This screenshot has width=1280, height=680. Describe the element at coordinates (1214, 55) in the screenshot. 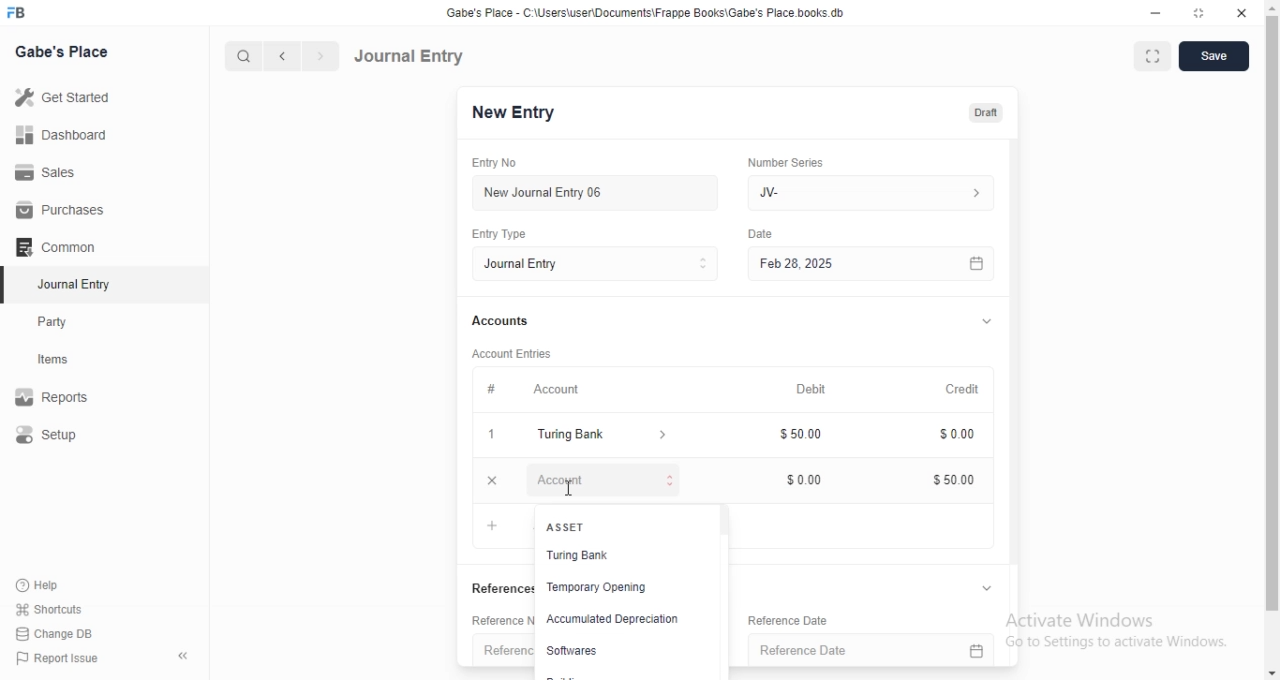

I see `save` at that location.